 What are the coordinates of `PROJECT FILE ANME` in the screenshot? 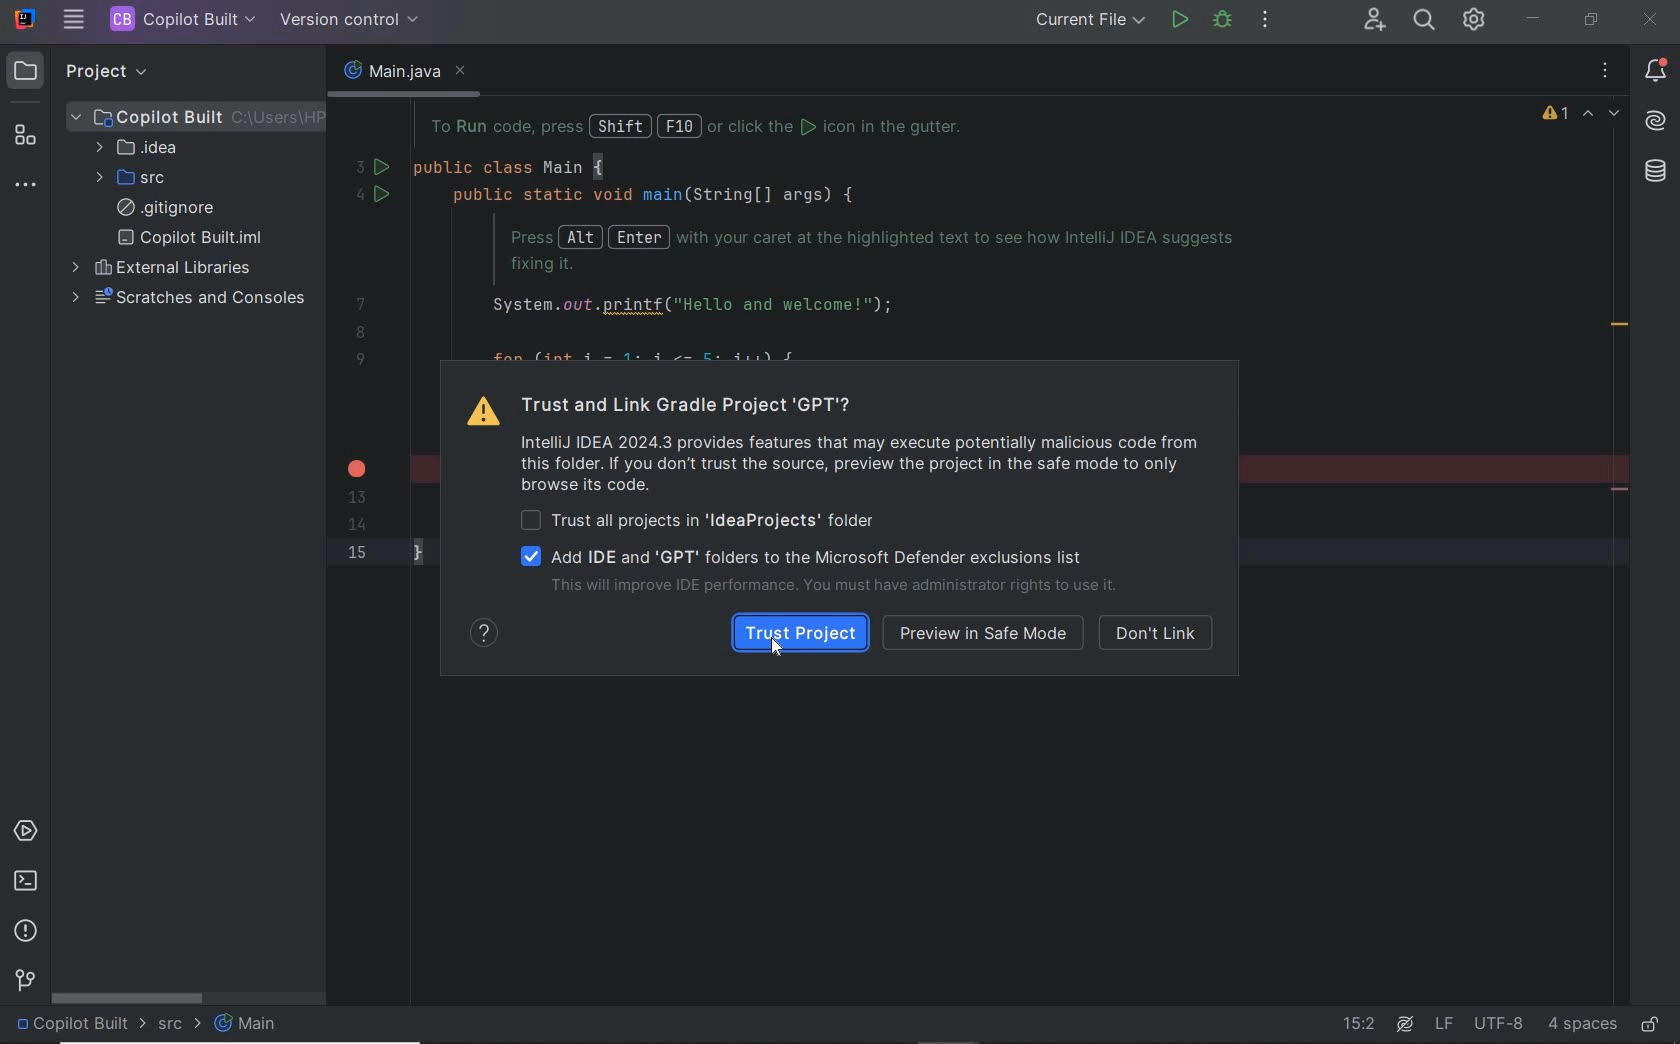 It's located at (196, 116).